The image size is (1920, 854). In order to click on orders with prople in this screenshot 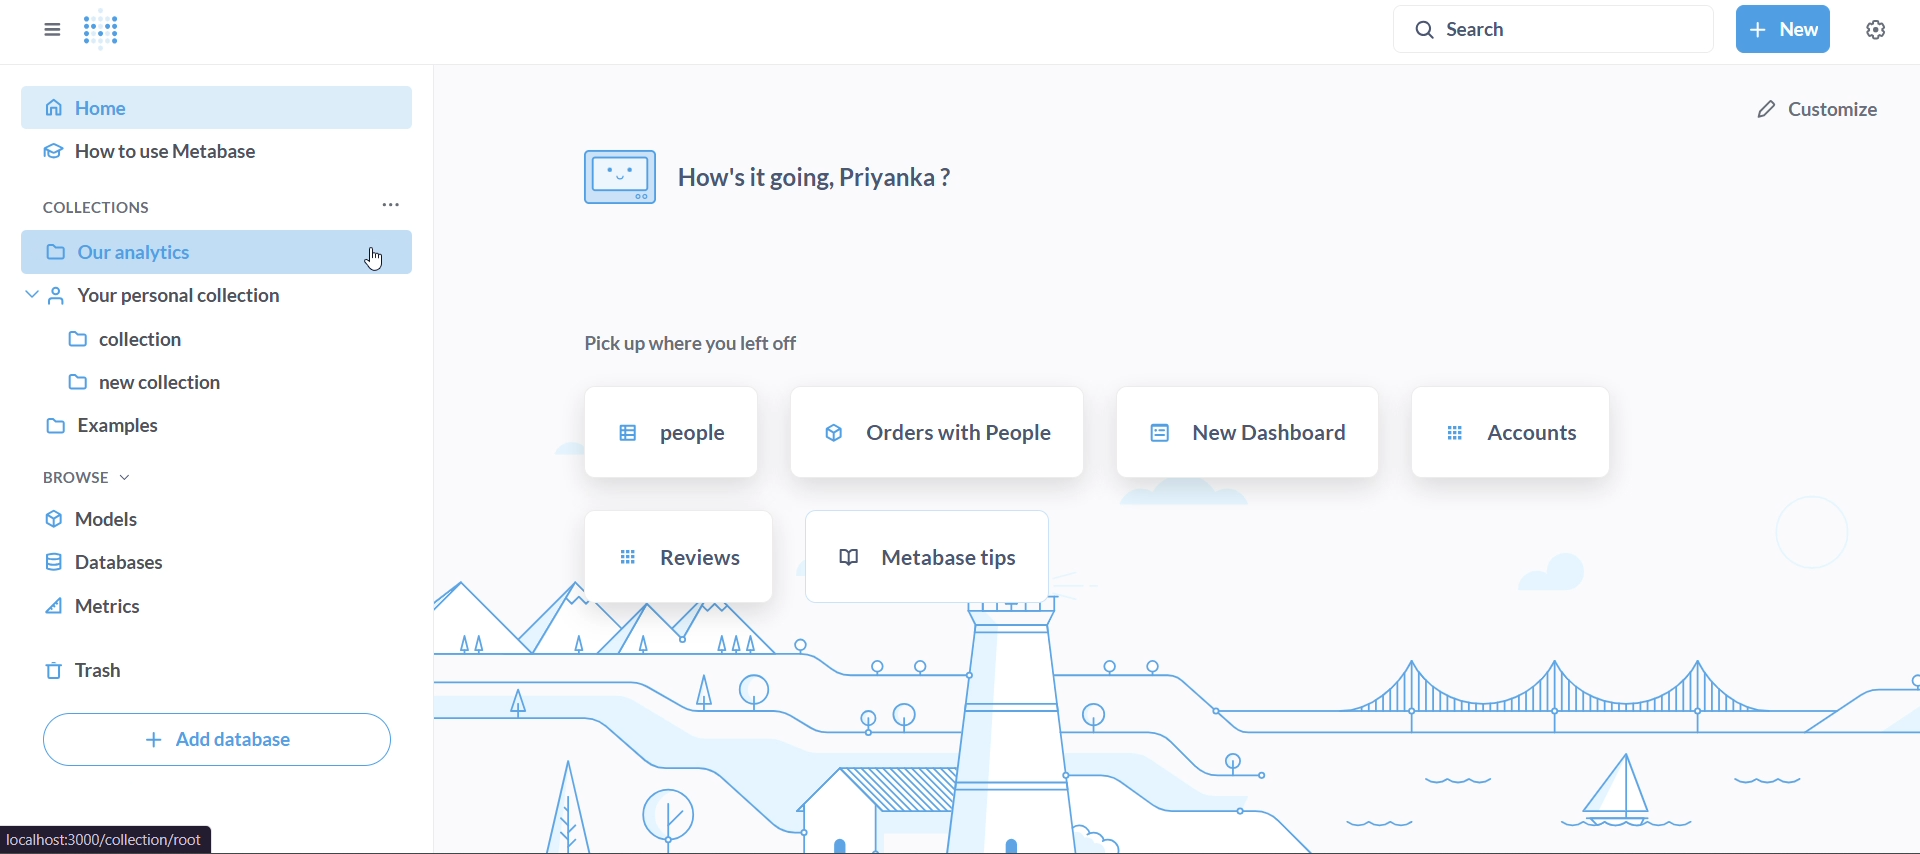, I will do `click(938, 433)`.